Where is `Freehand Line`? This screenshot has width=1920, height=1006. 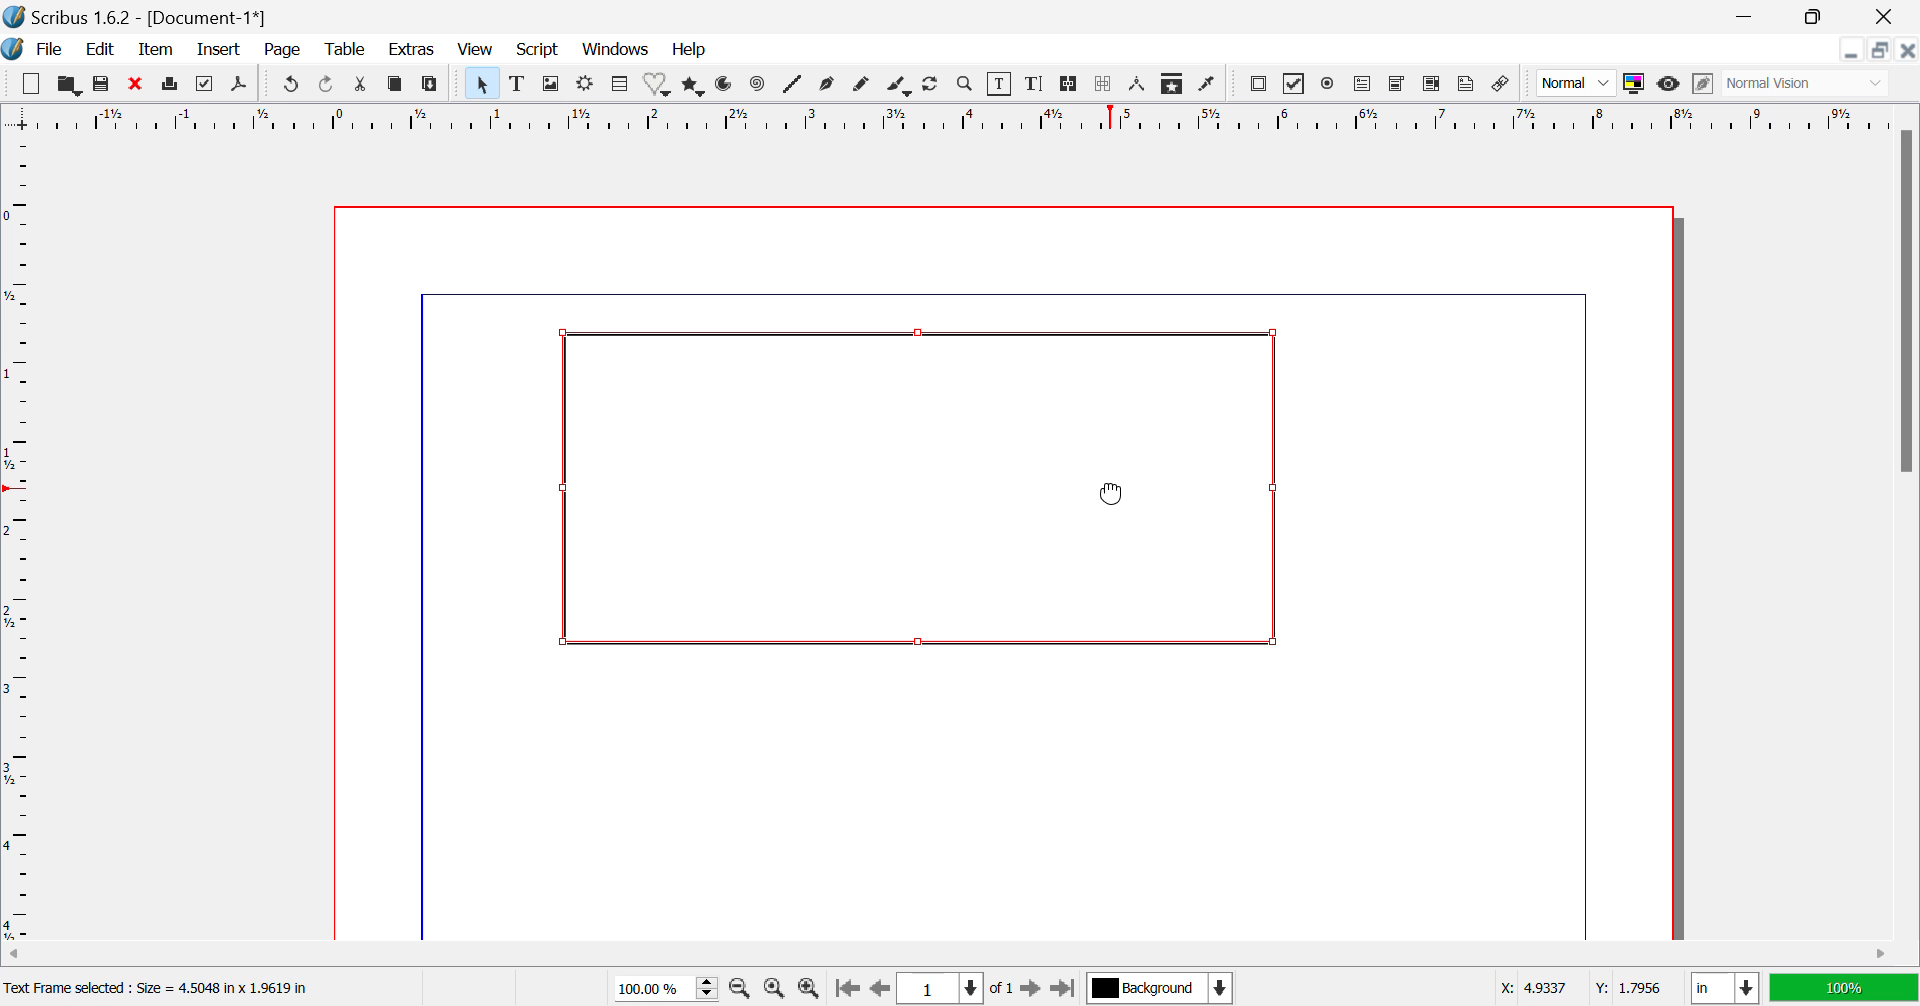
Freehand Line is located at coordinates (862, 88).